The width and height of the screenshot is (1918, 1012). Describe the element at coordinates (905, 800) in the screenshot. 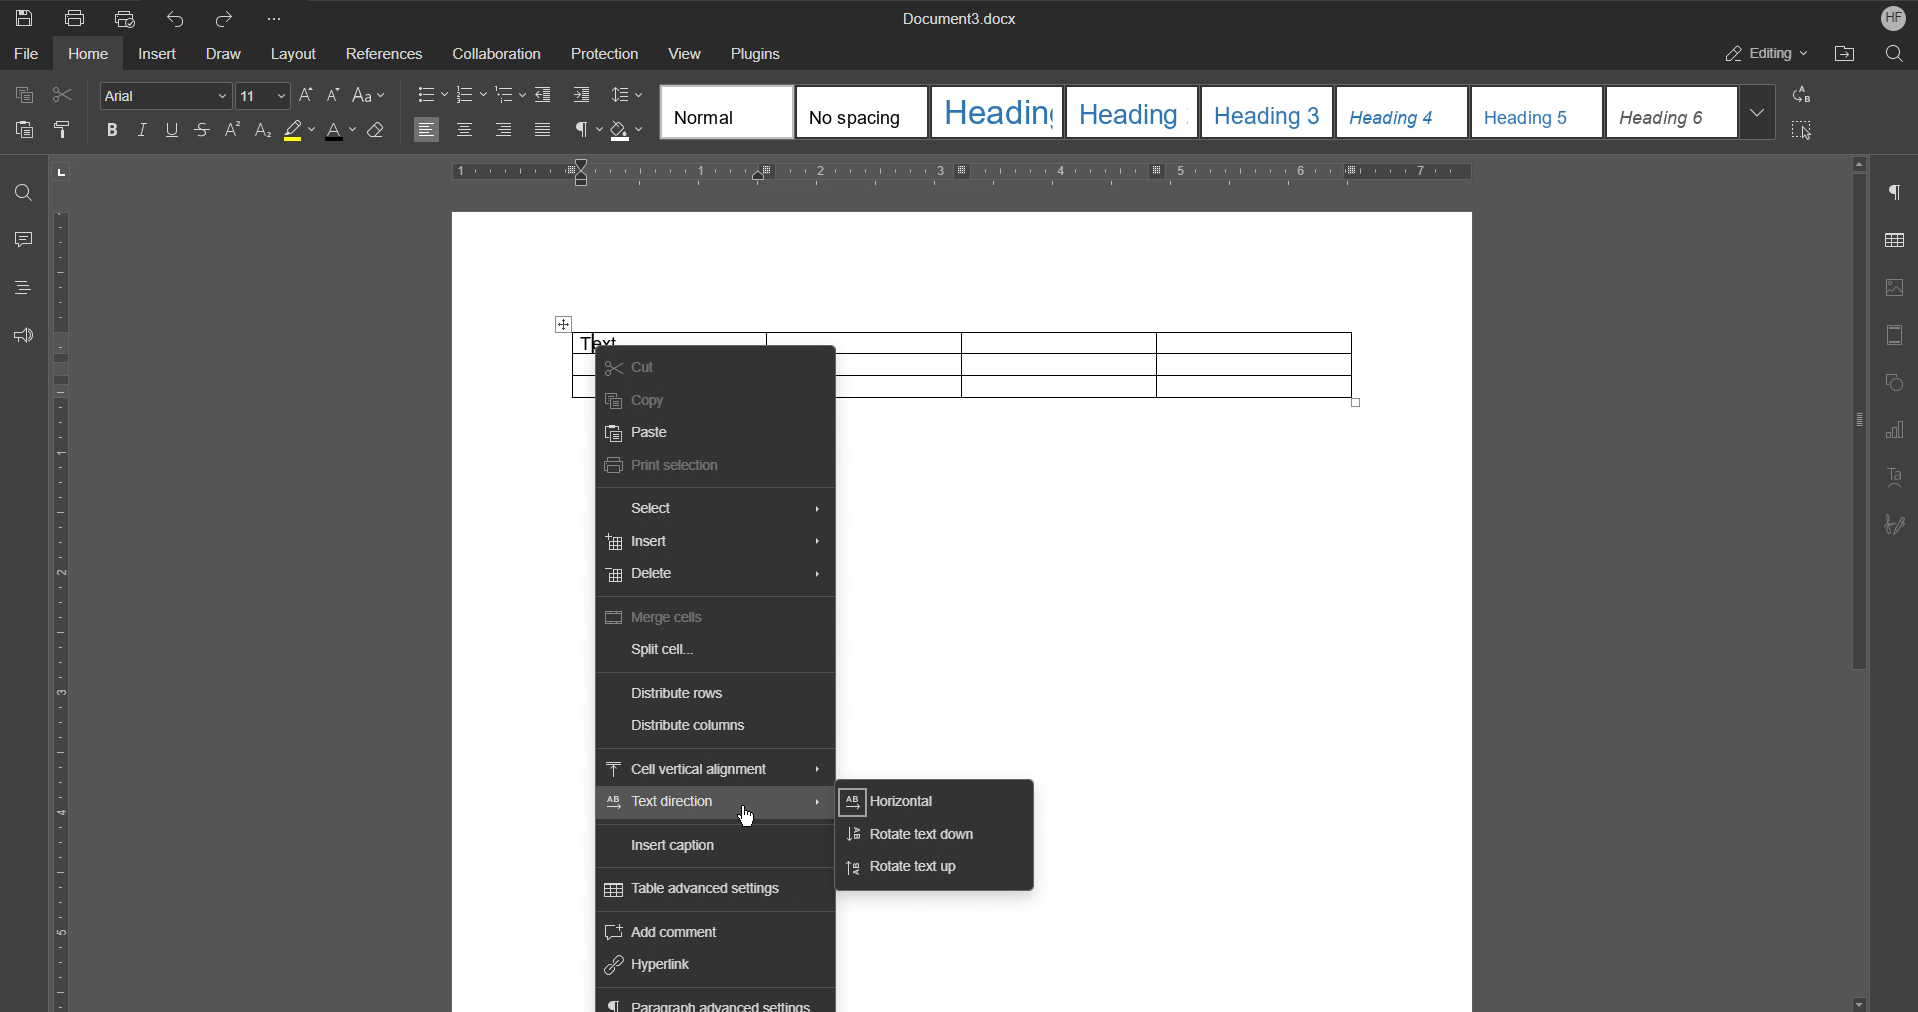

I see `Horizontal ` at that location.